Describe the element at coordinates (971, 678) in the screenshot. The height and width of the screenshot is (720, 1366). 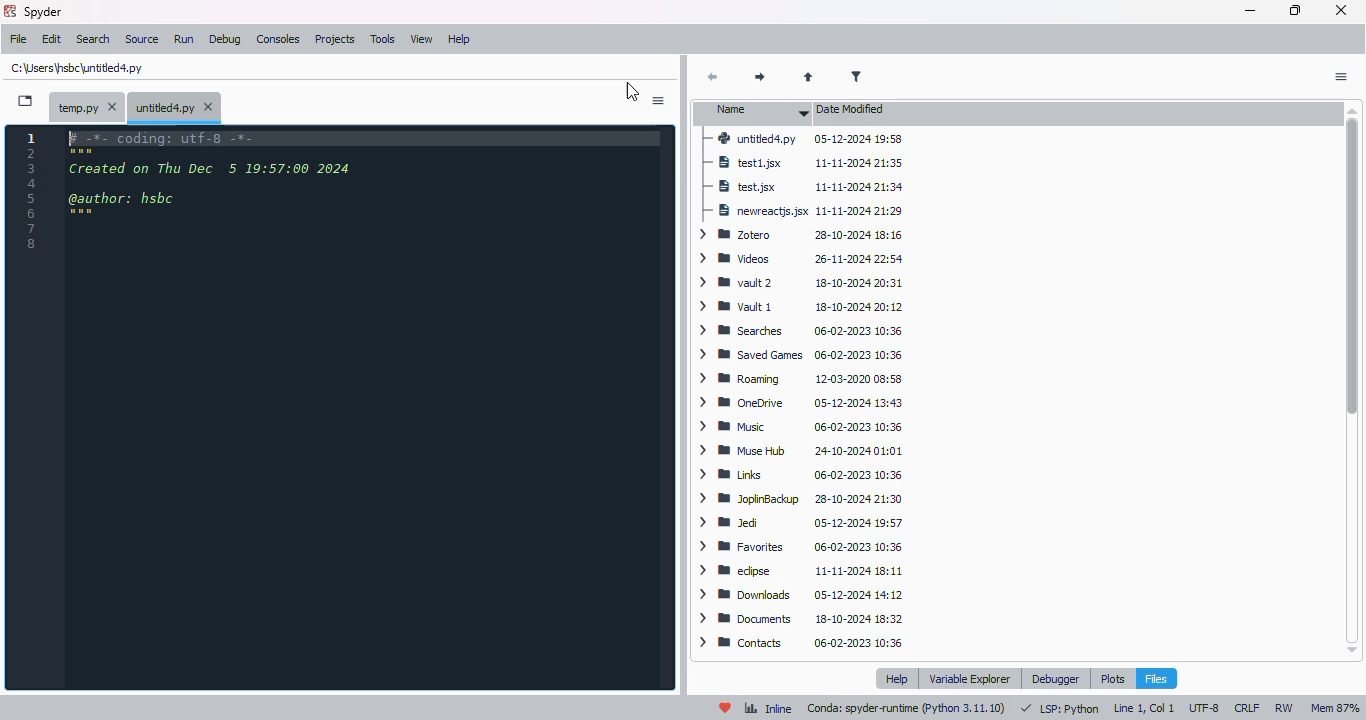
I see `variable explorer` at that location.